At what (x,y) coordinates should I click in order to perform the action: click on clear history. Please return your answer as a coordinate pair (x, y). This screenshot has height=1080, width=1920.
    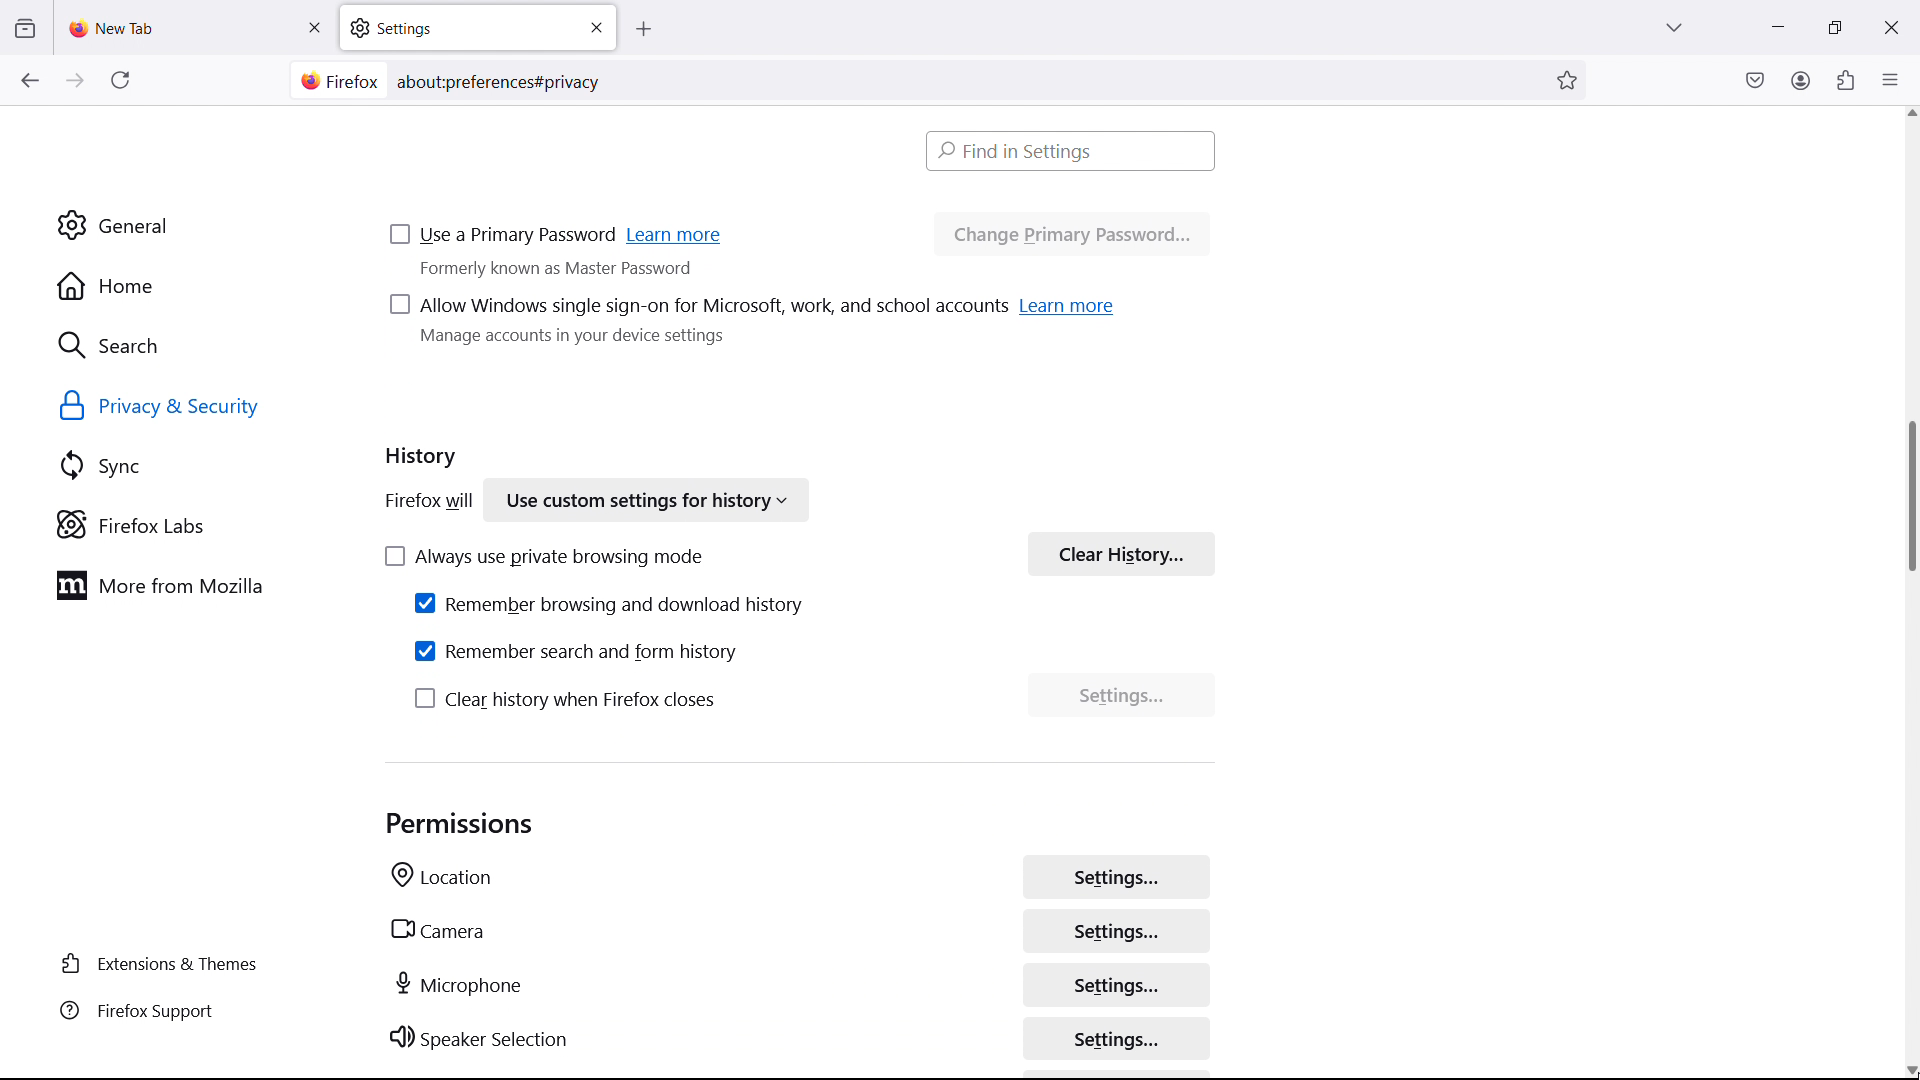
    Looking at the image, I should click on (1121, 550).